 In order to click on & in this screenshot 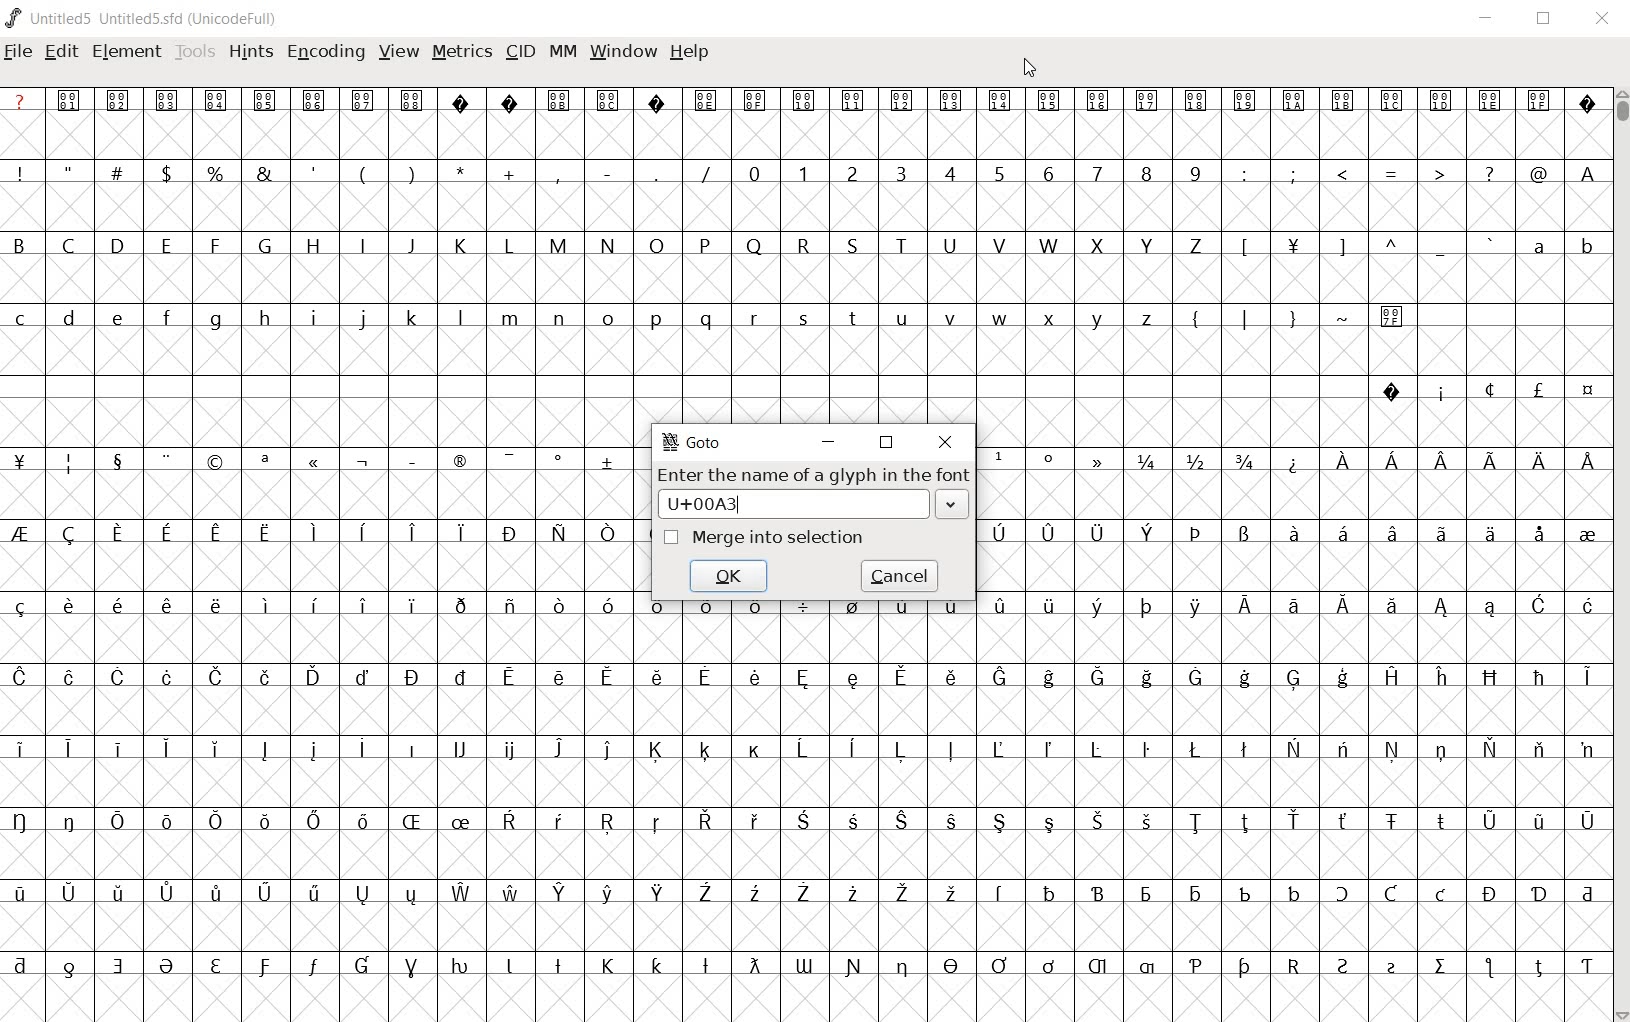, I will do `click(267, 172)`.